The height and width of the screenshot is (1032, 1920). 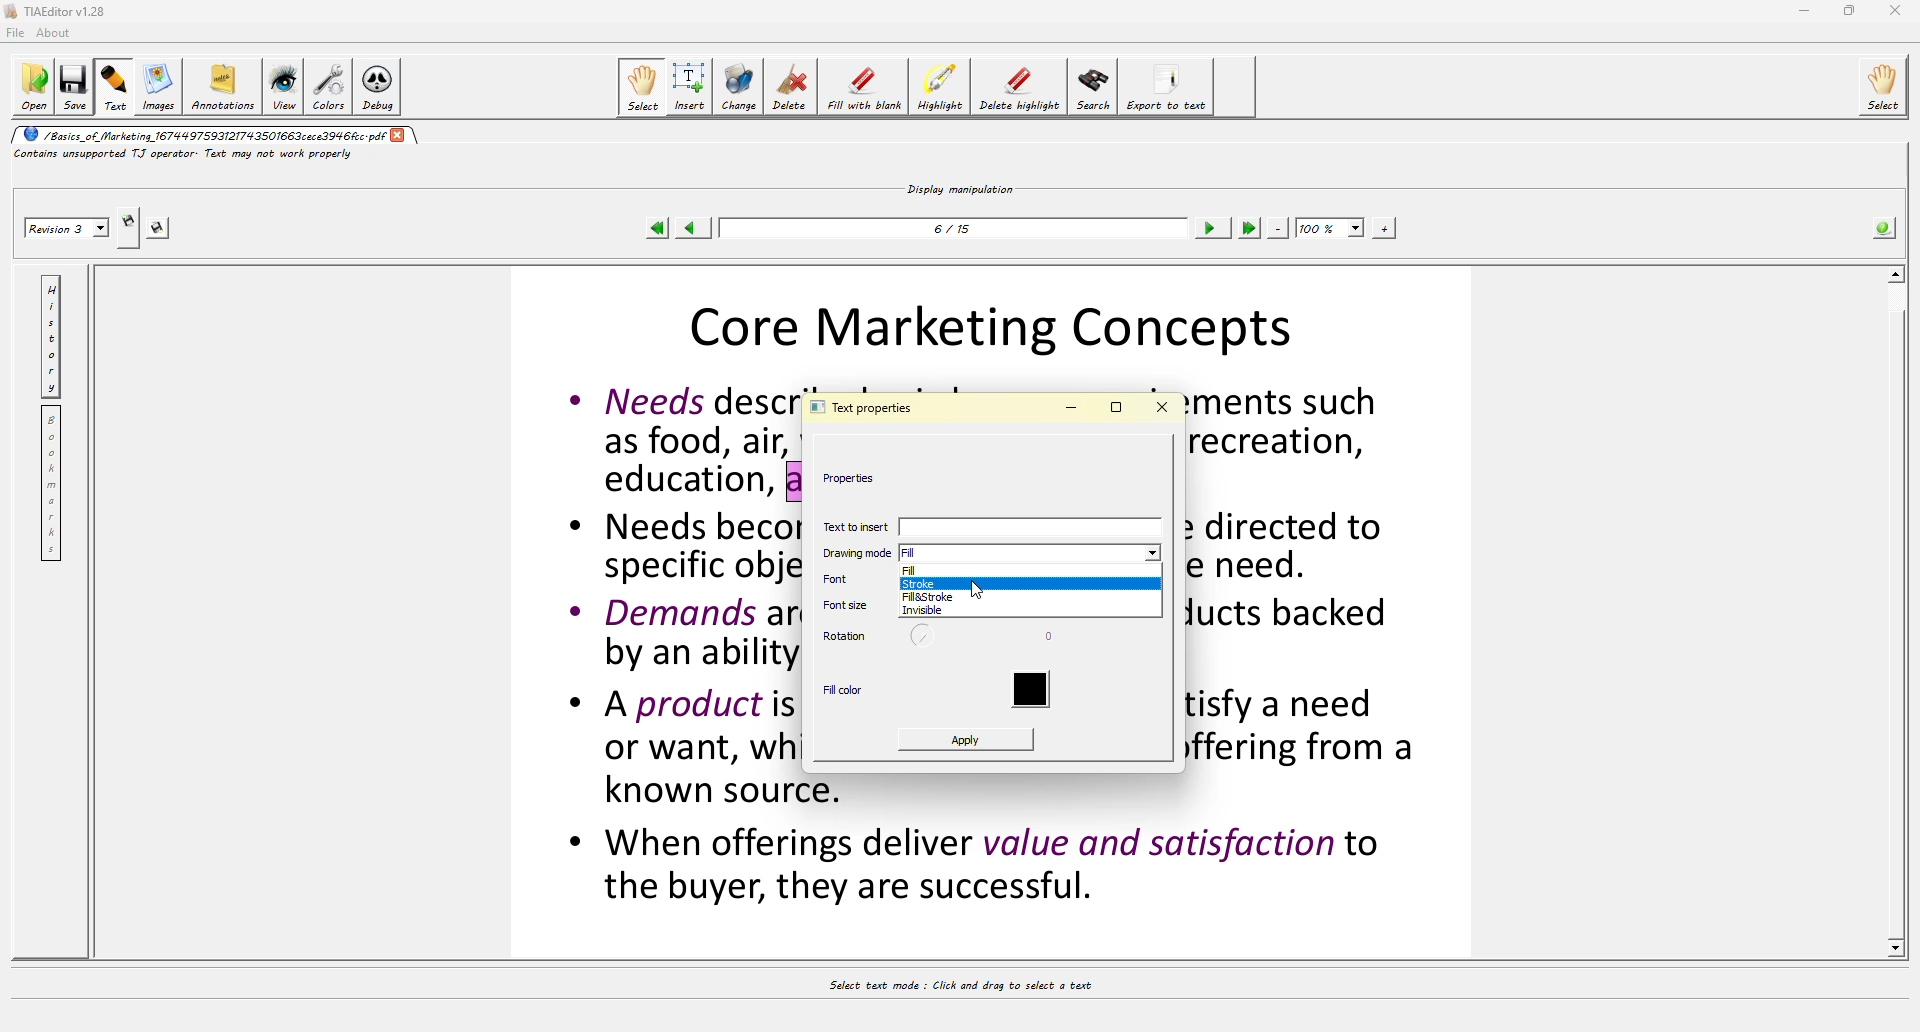 I want to click on save this revision, so click(x=160, y=228).